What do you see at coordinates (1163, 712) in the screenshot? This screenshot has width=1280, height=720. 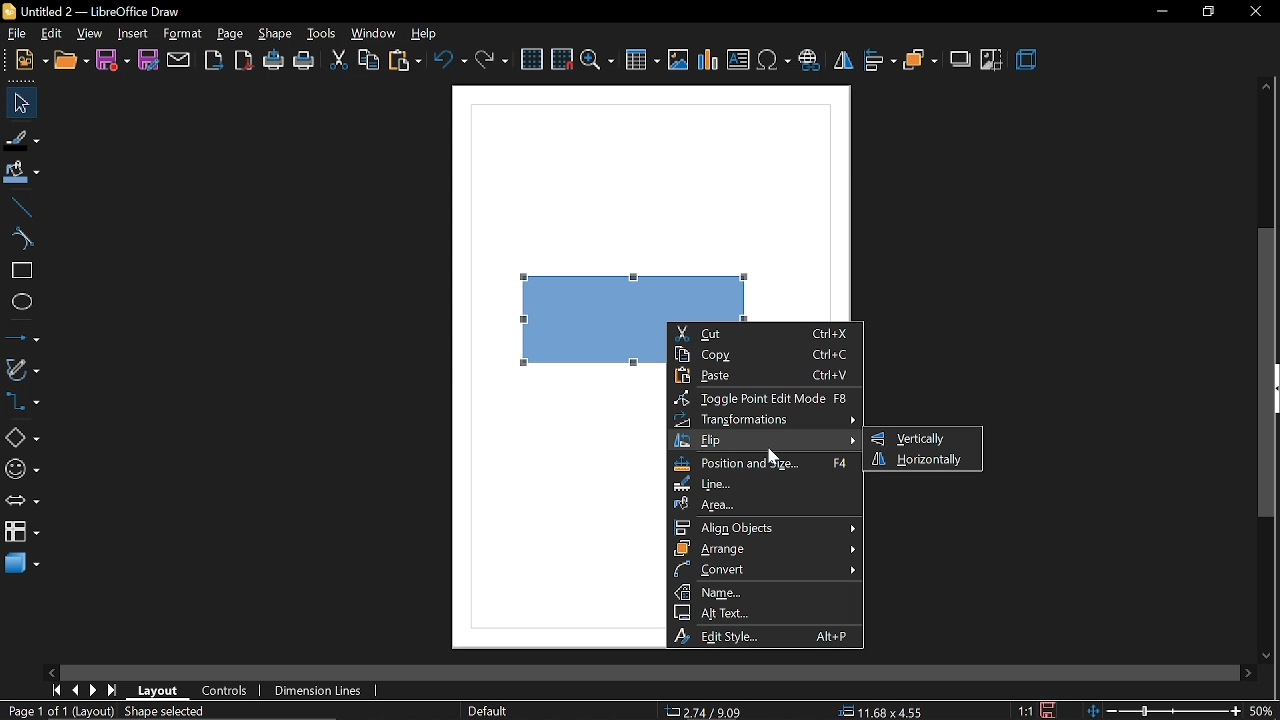 I see `change zoom` at bounding box center [1163, 712].